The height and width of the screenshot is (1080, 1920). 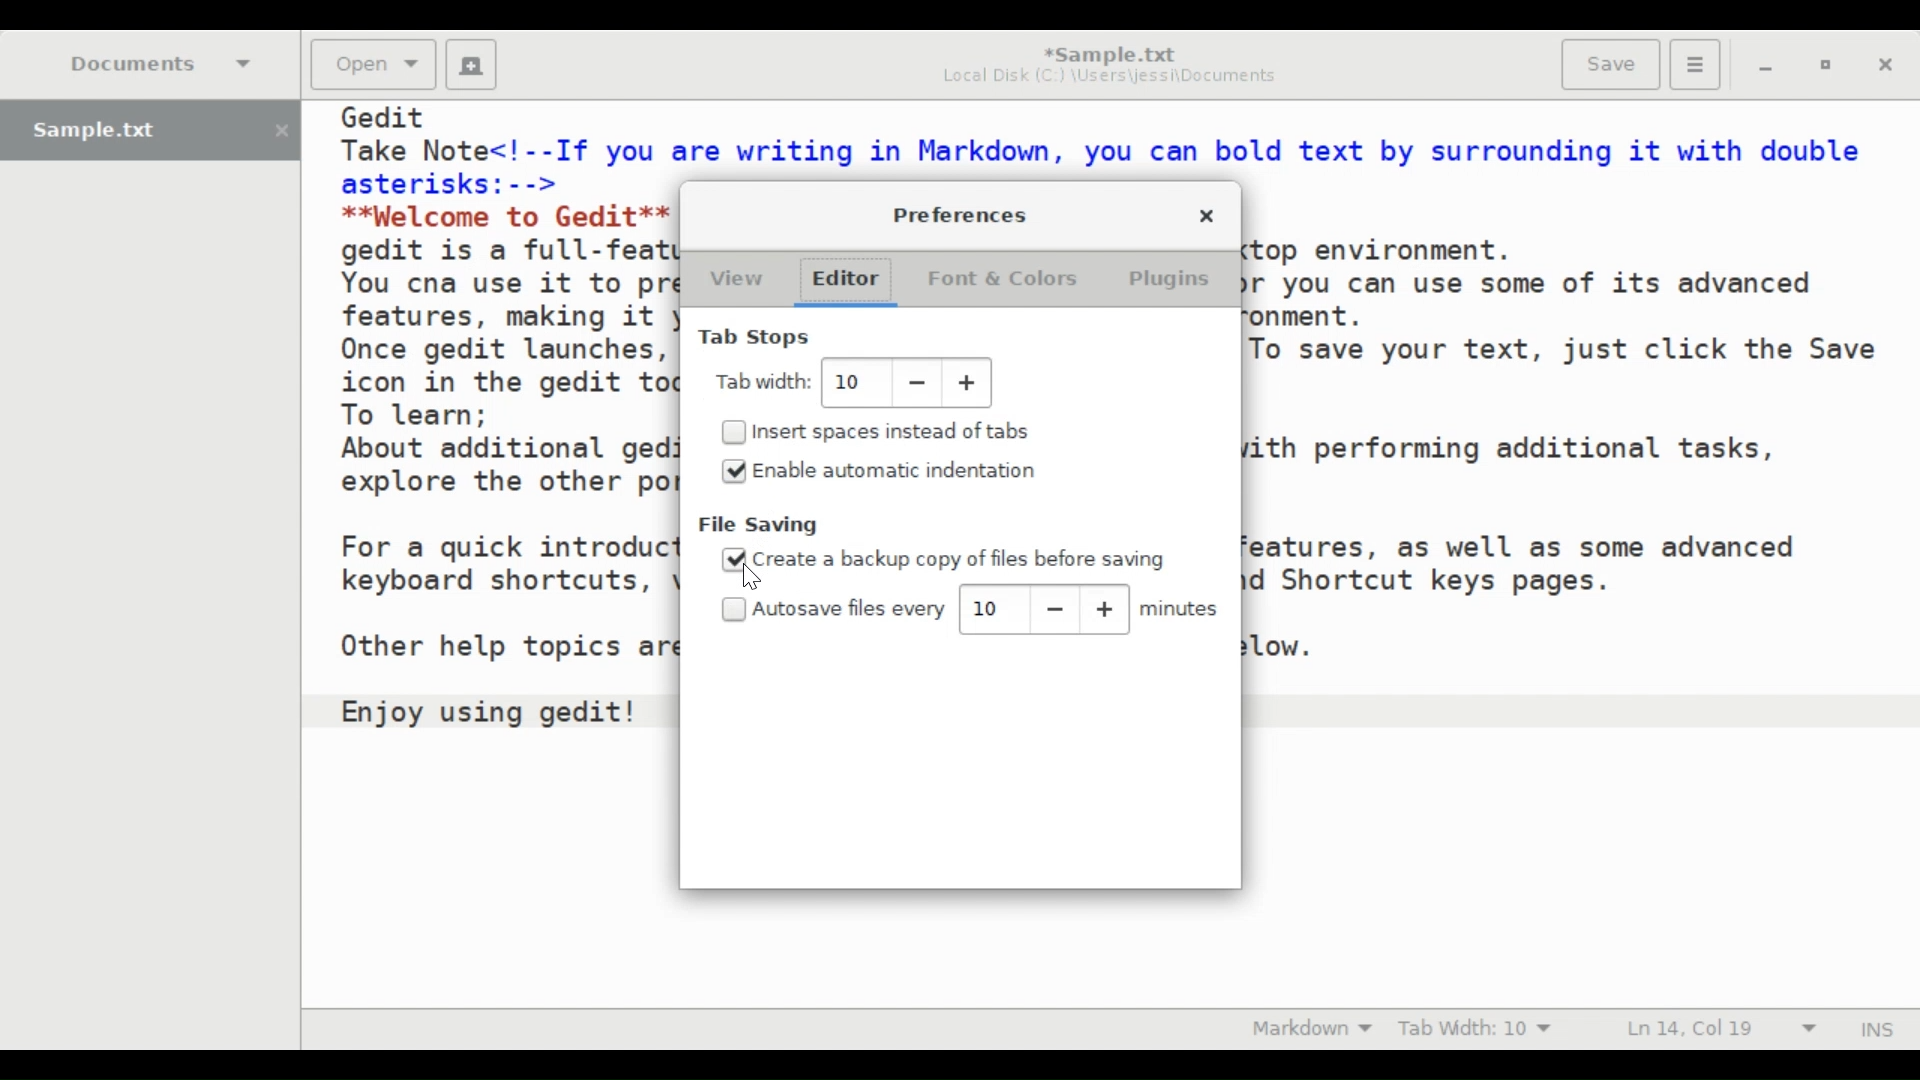 What do you see at coordinates (471, 65) in the screenshot?
I see `Create a new Document` at bounding box center [471, 65].